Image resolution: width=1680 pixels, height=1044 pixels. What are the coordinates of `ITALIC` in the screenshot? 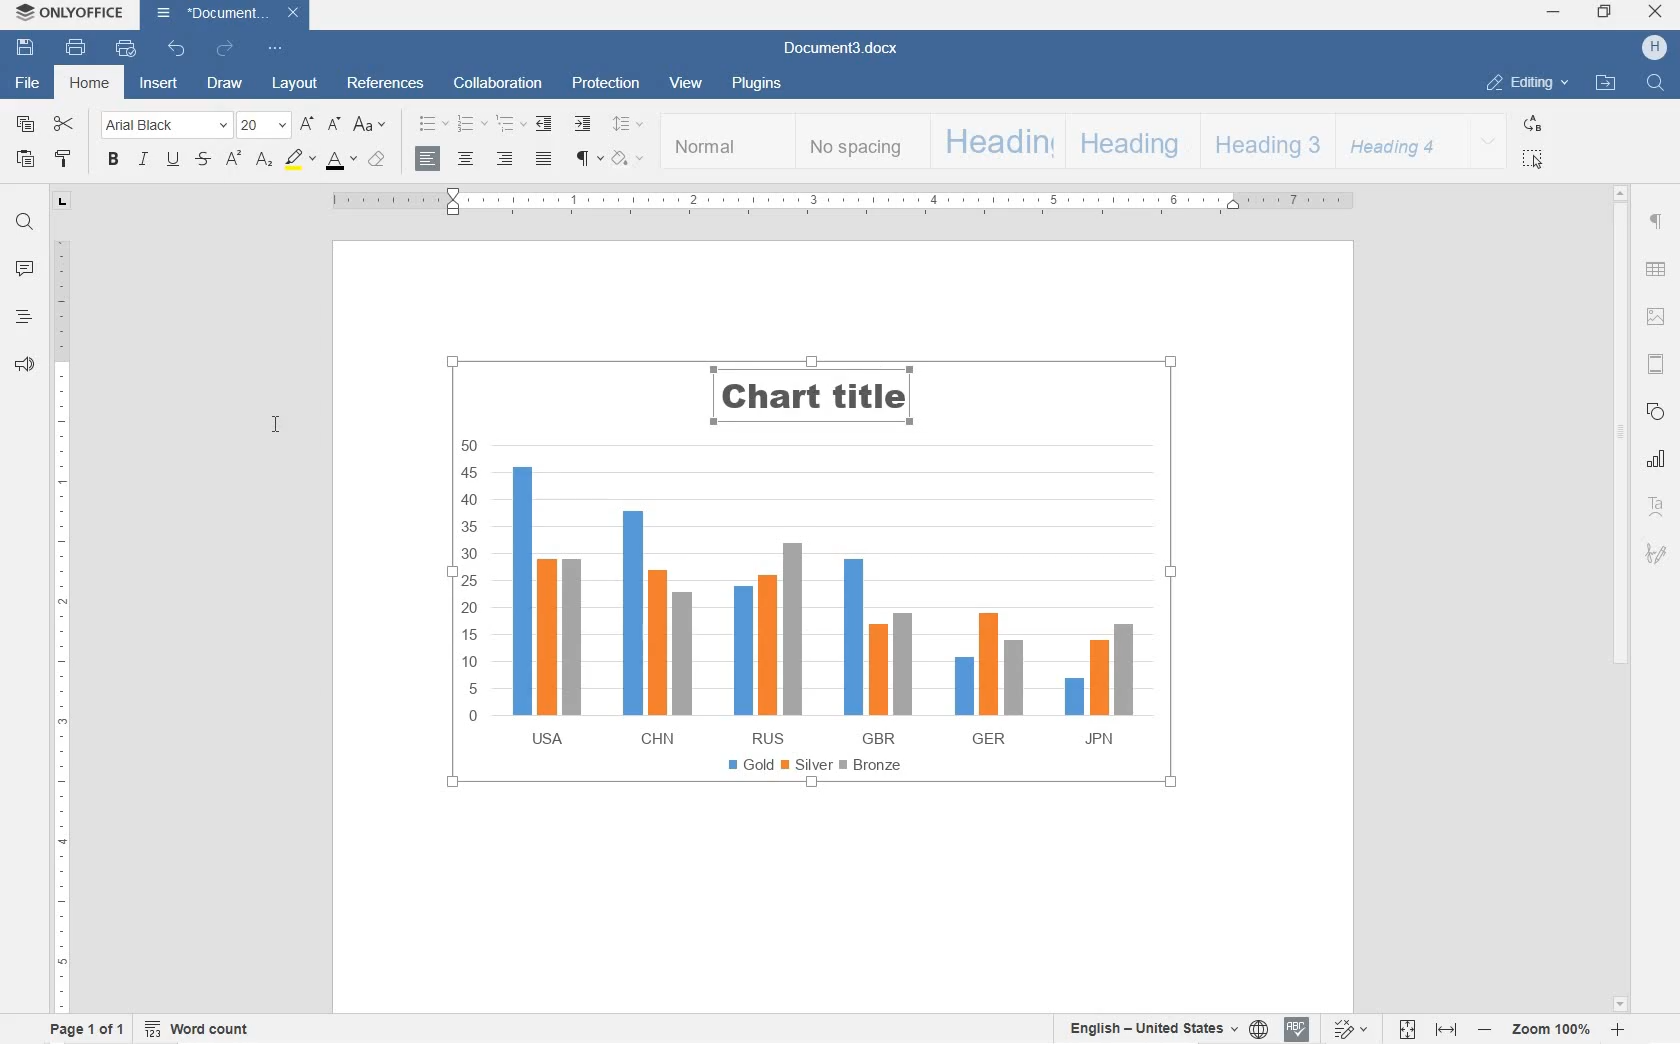 It's located at (144, 162).